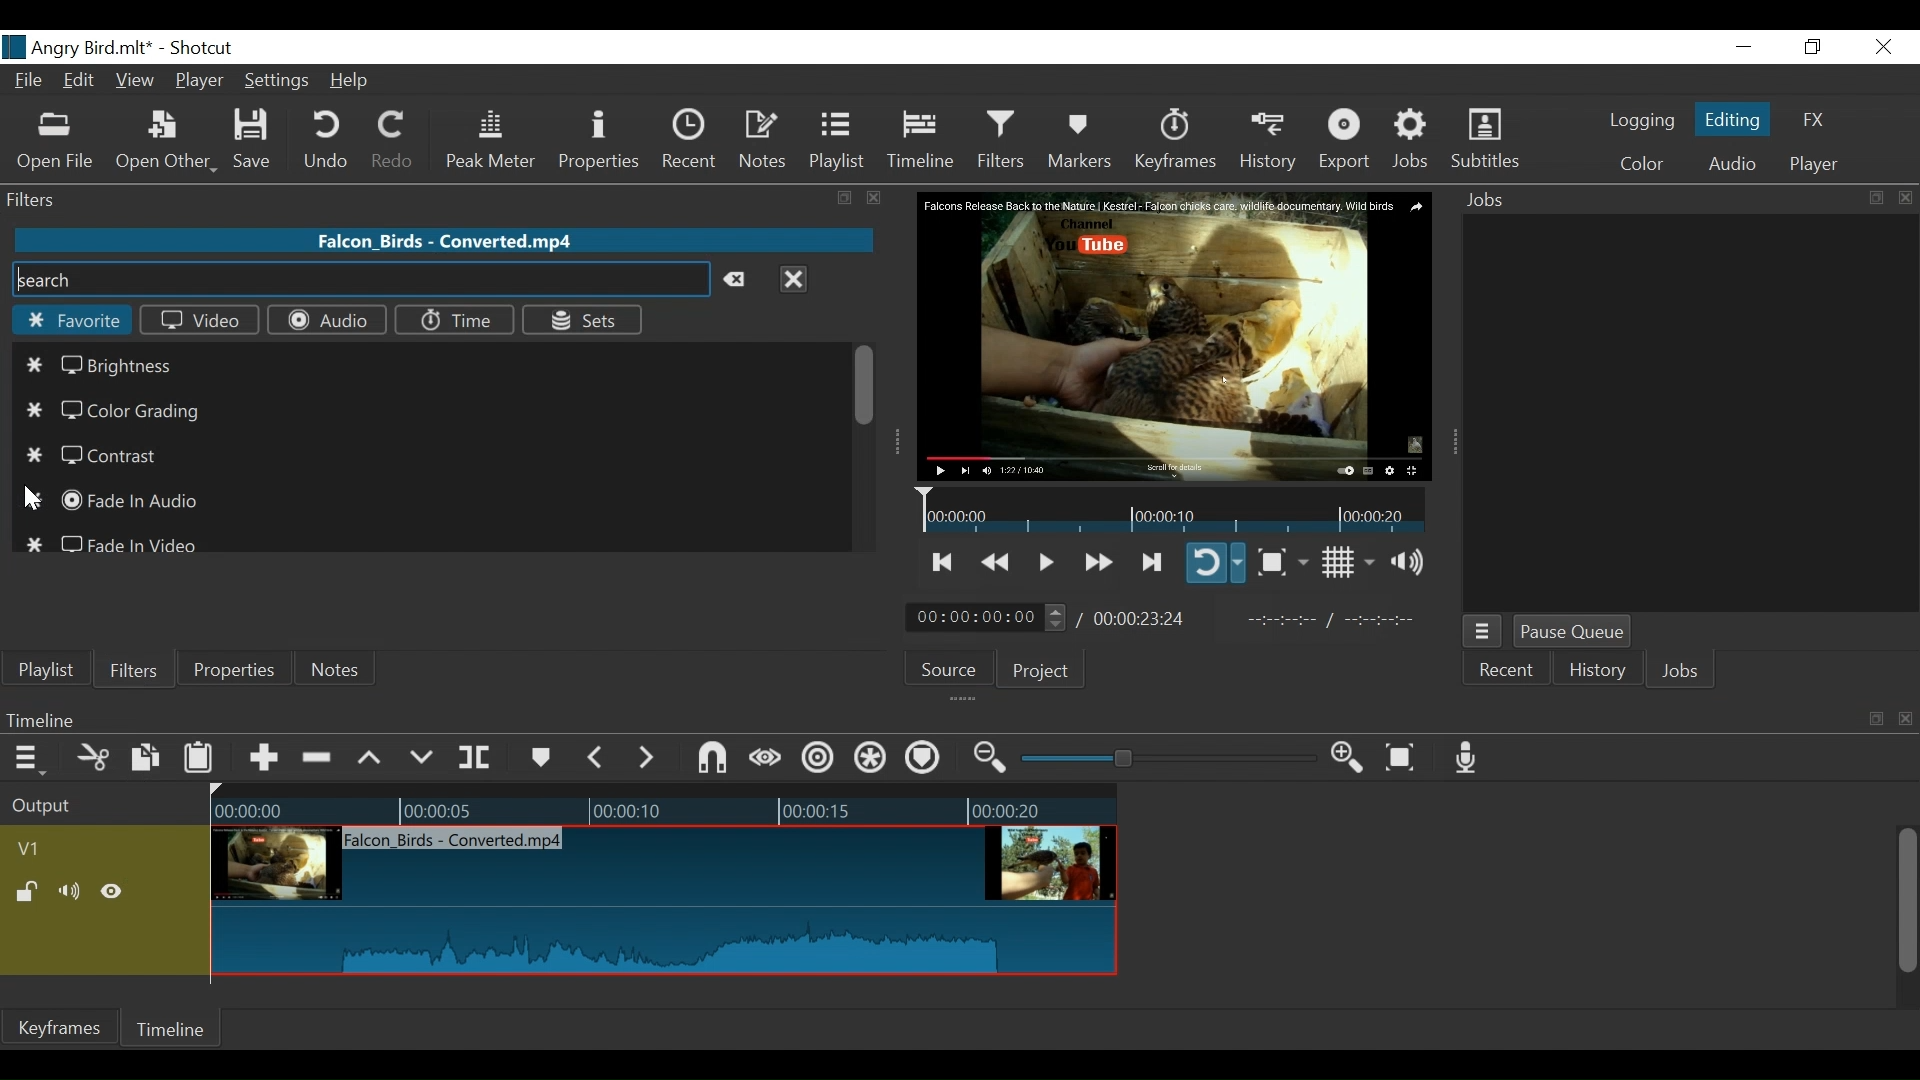  I want to click on Video track clip, so click(664, 902).